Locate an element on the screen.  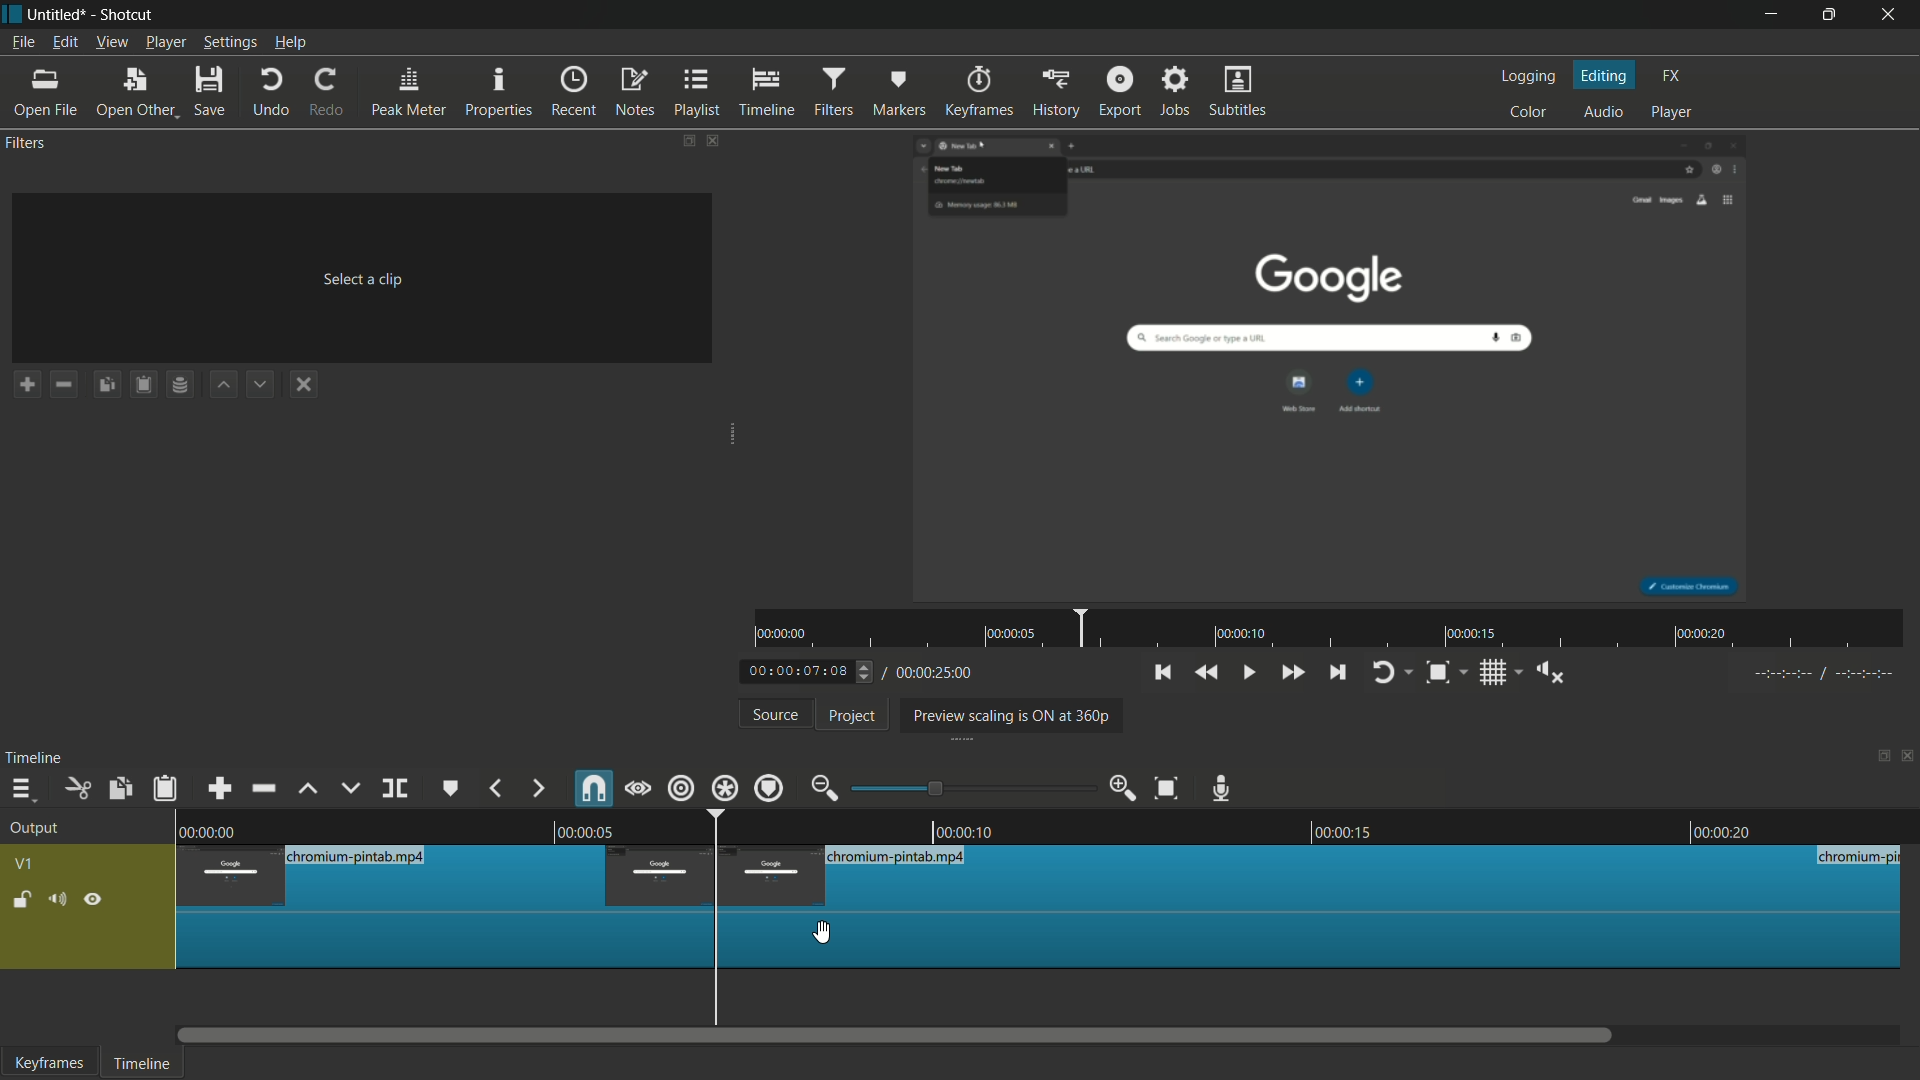
imported file name is located at coordinates (364, 176).